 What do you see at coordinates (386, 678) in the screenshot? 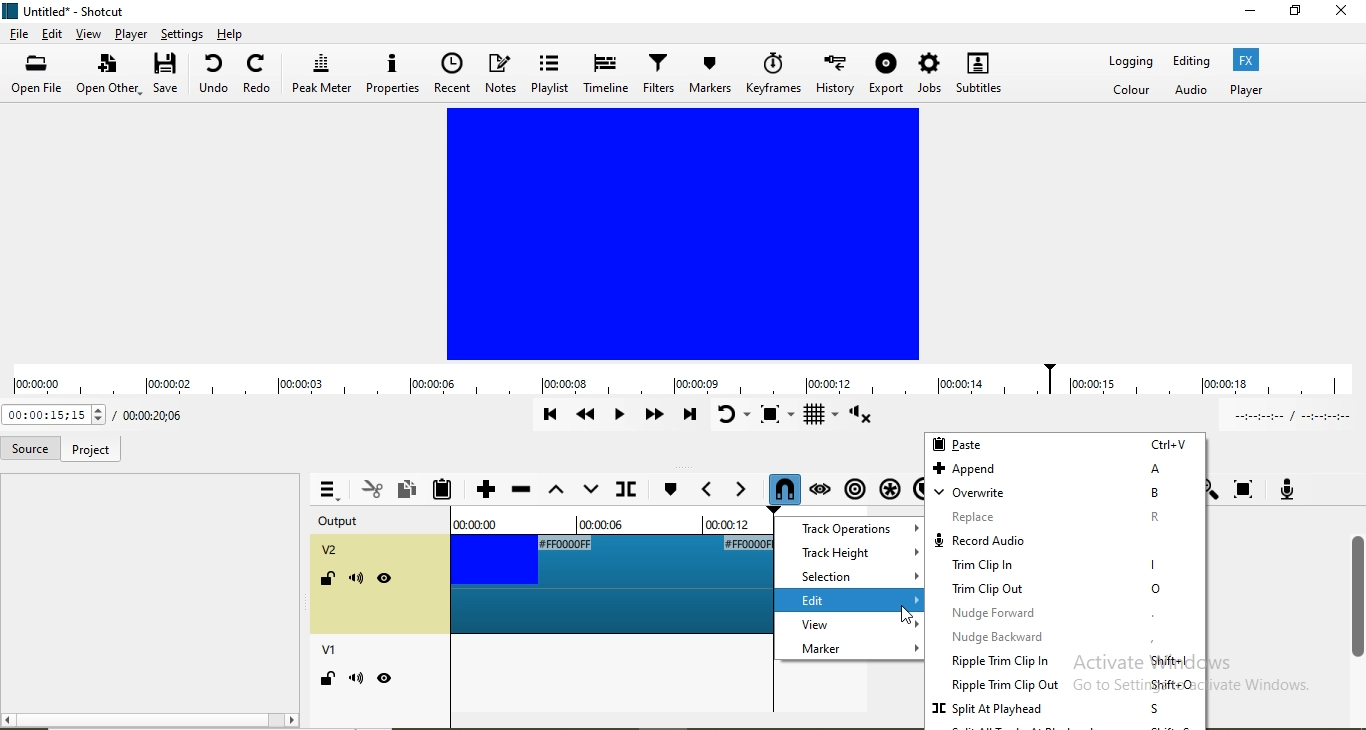
I see `hide` at bounding box center [386, 678].